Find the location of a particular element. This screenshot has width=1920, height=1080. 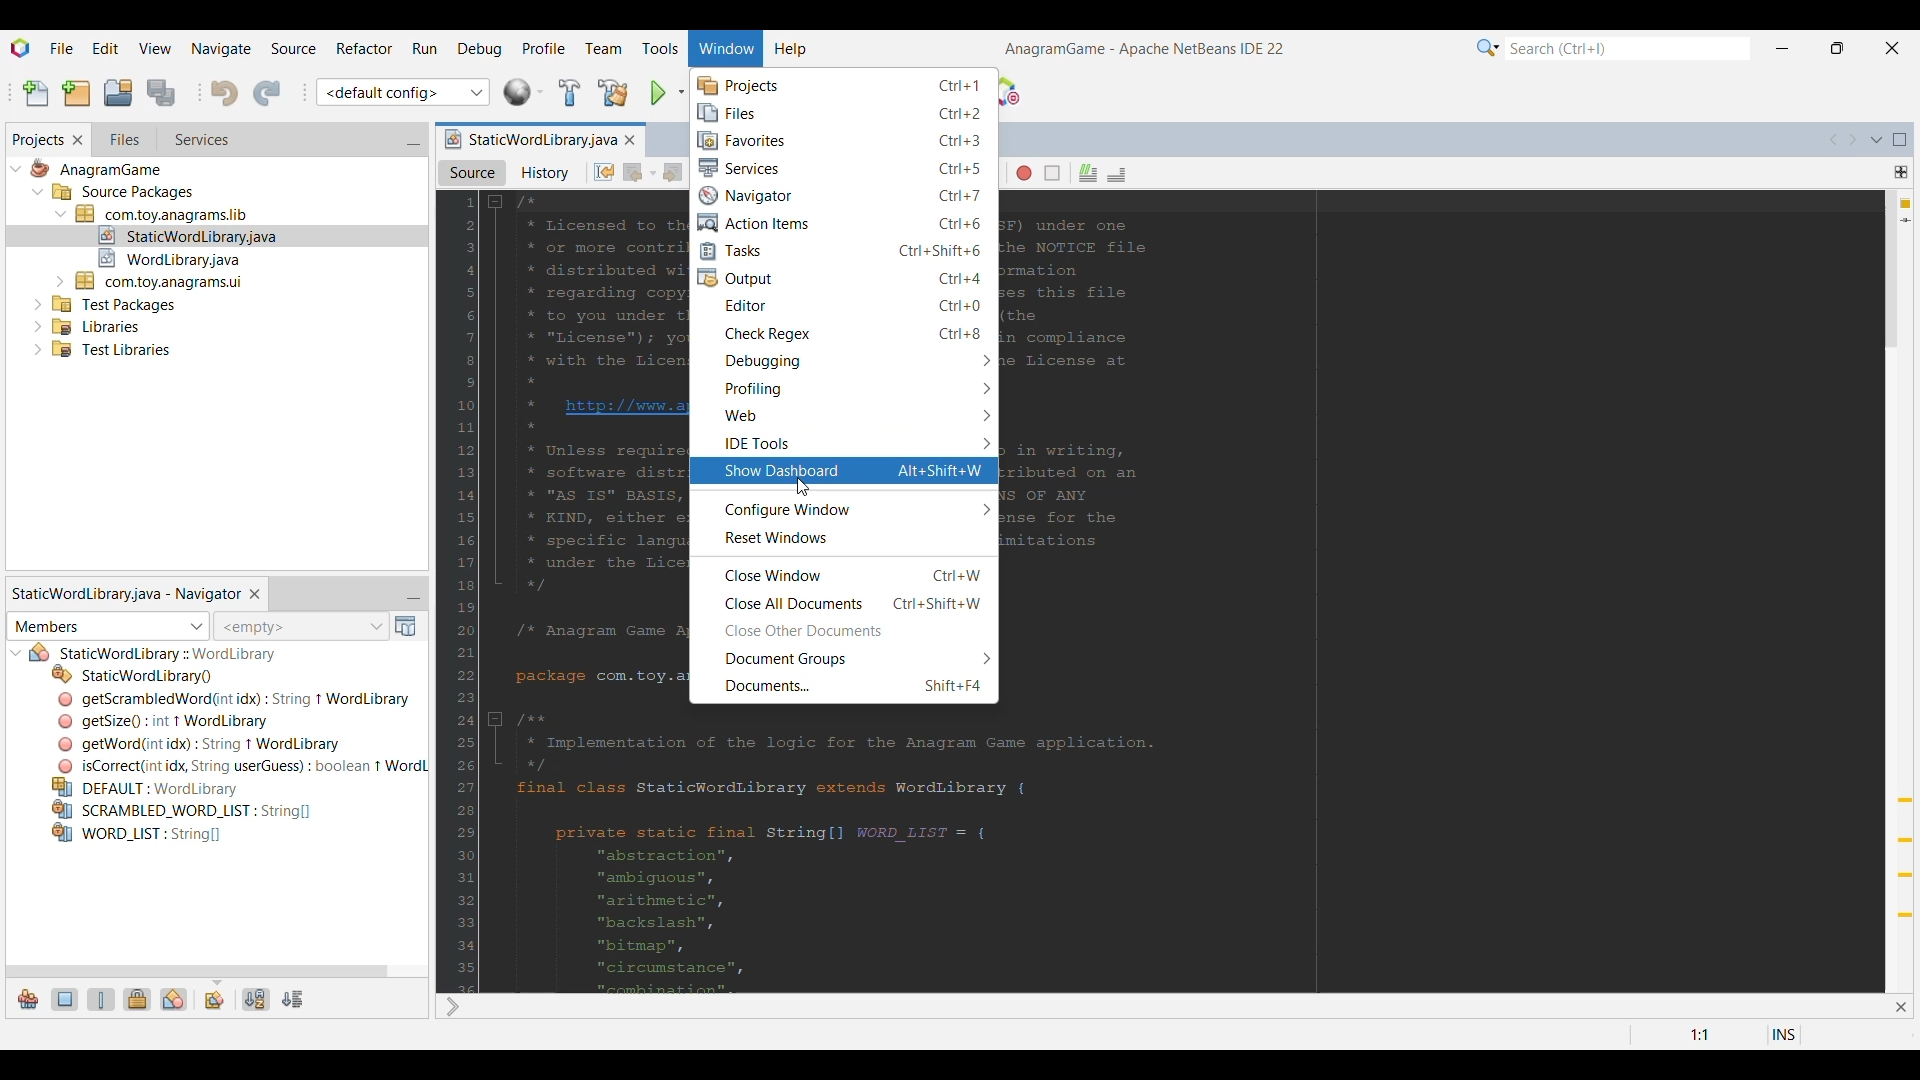

 is located at coordinates (162, 720).